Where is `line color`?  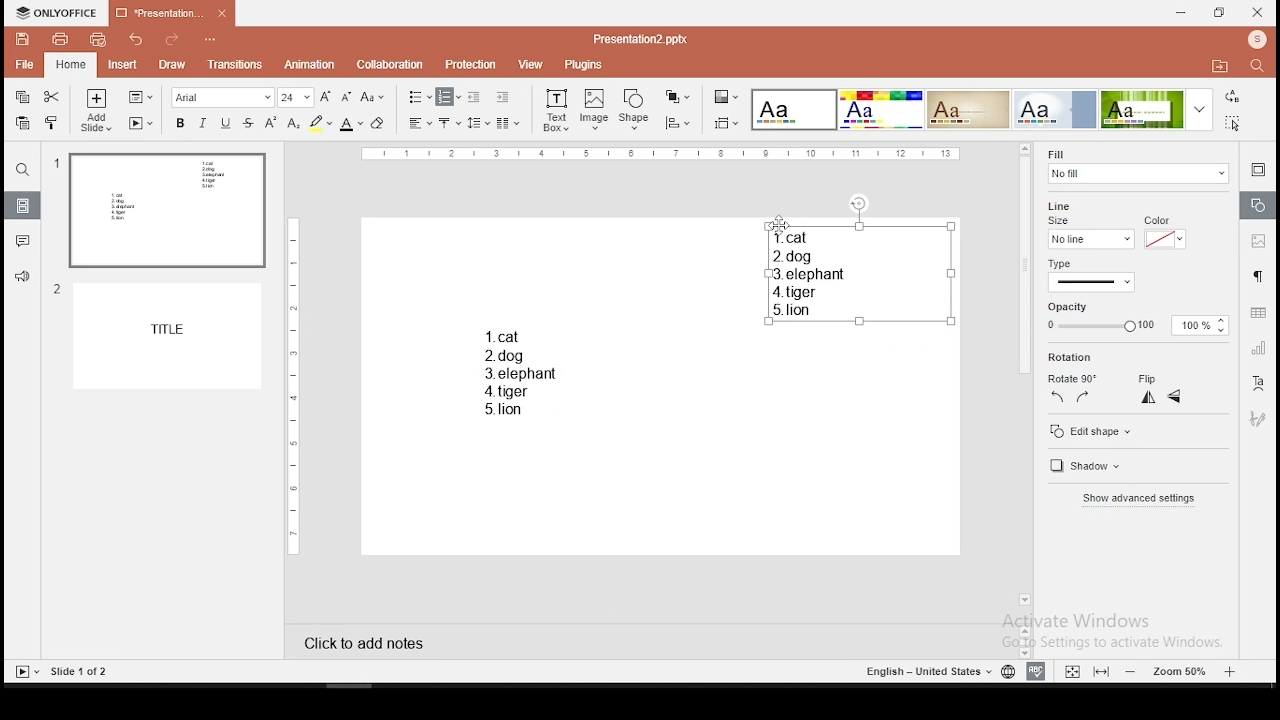
line color is located at coordinates (1164, 233).